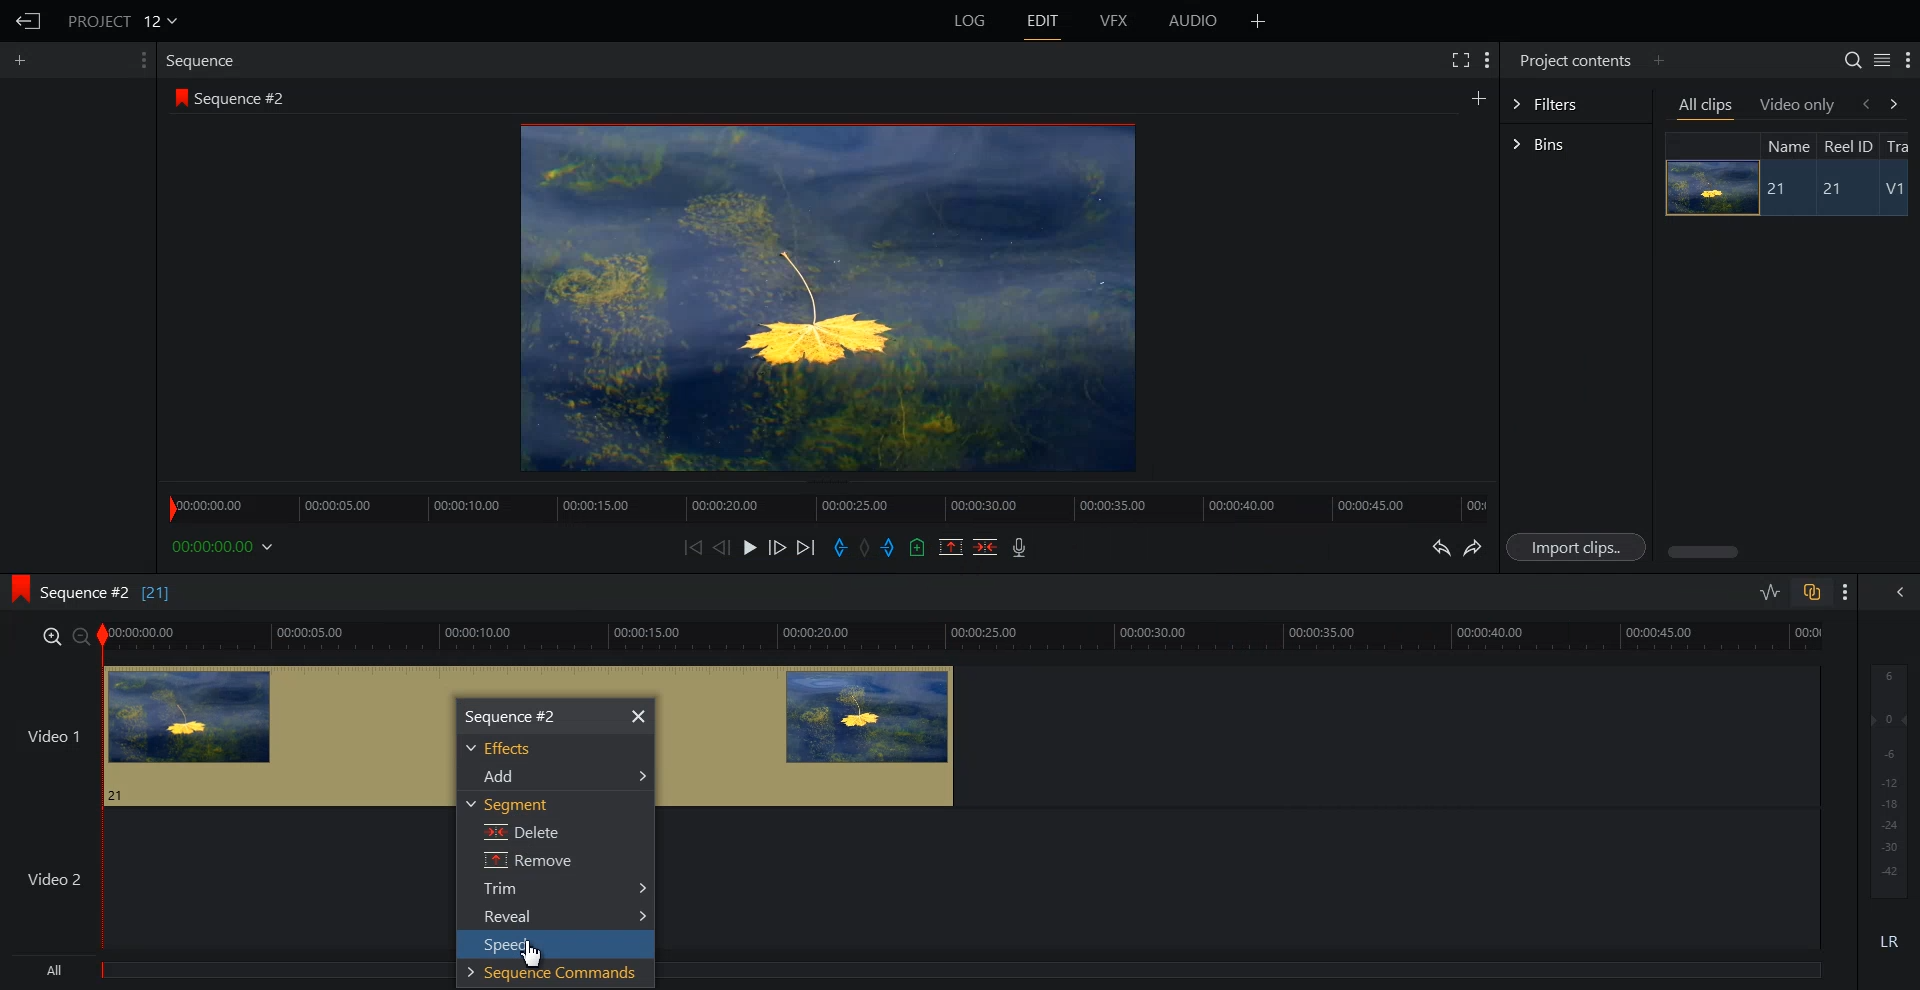  I want to click on forward, so click(1898, 103).